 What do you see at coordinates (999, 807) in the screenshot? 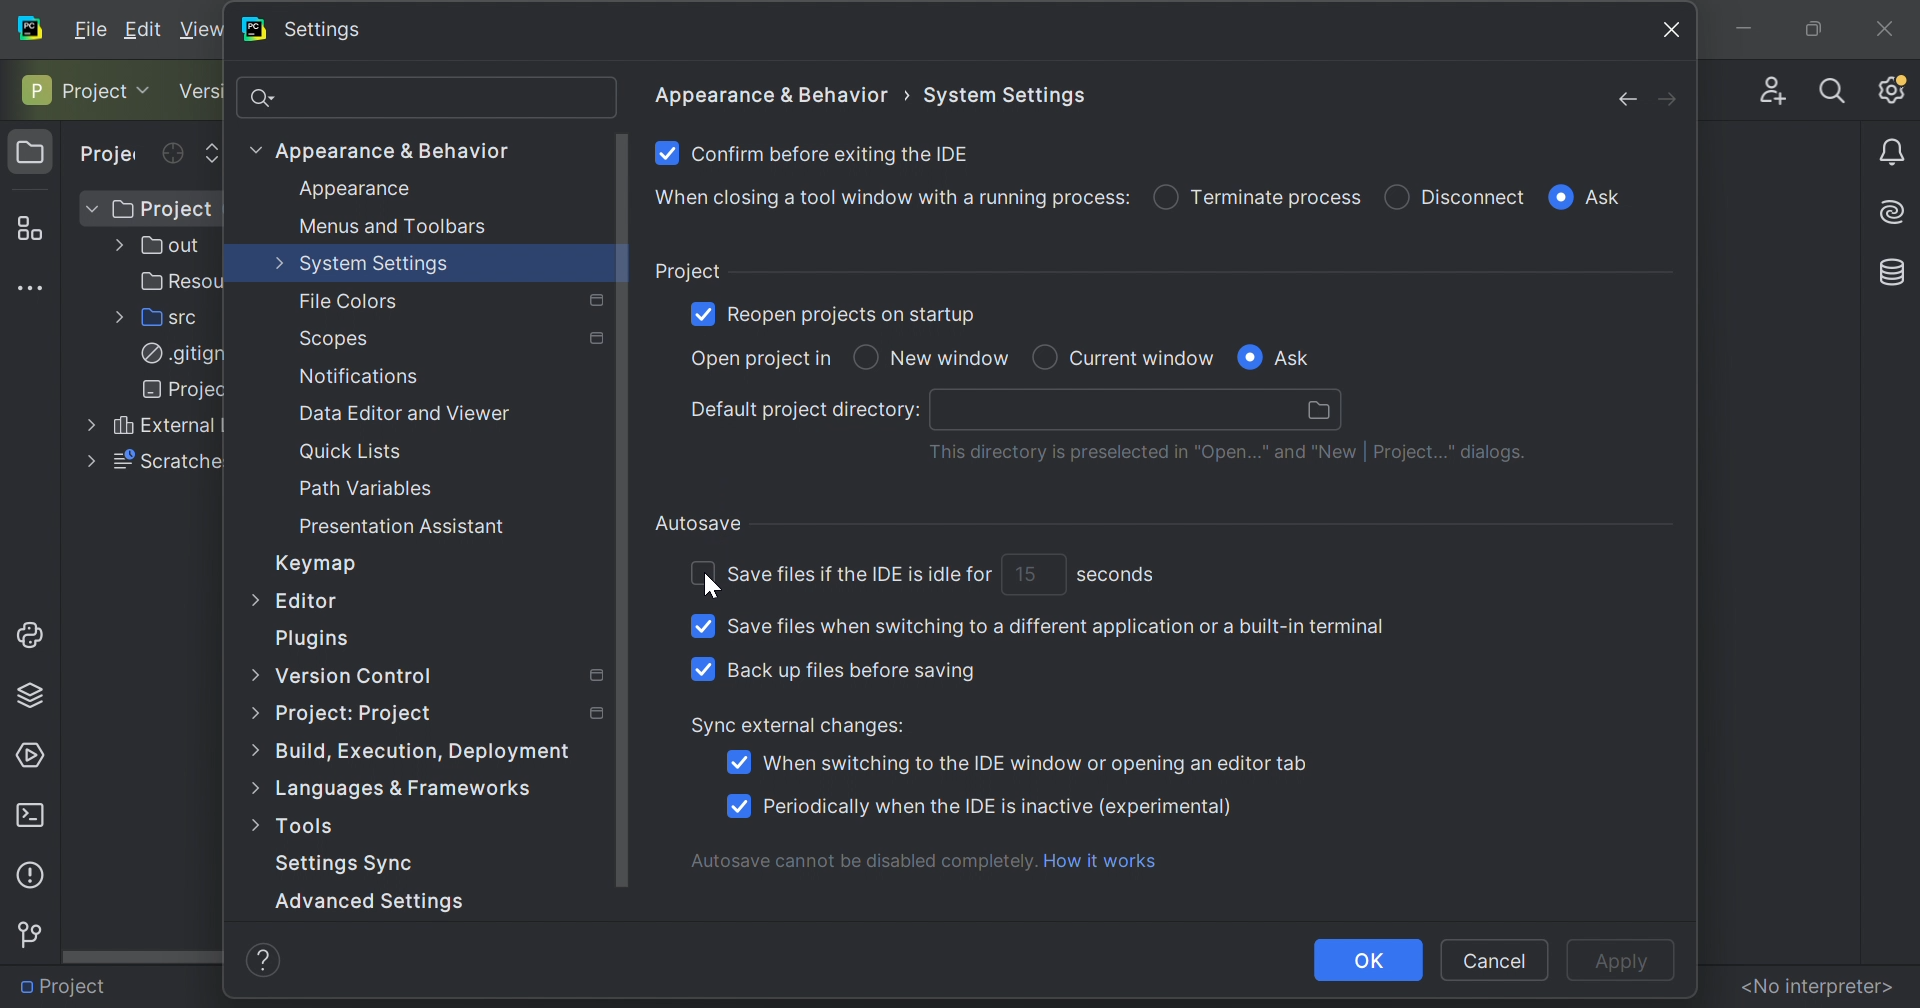
I see `Periodically when the IDE is inactive (experimental)` at bounding box center [999, 807].